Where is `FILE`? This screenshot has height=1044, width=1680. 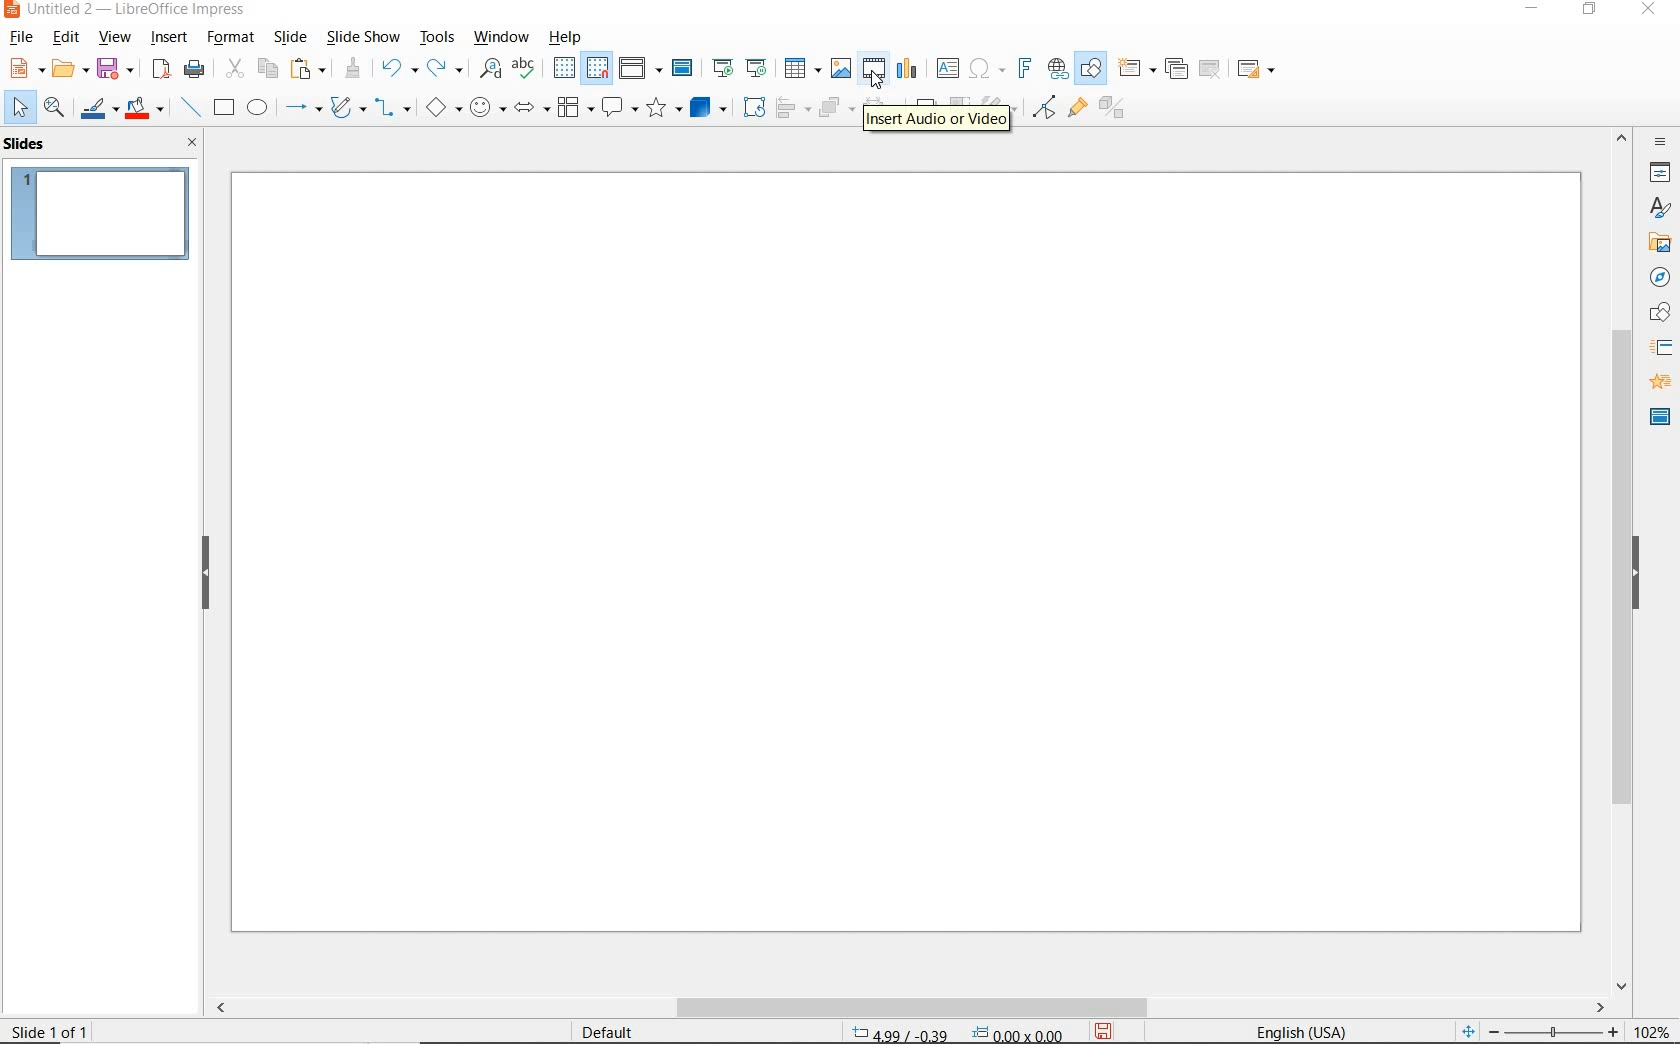 FILE is located at coordinates (18, 39).